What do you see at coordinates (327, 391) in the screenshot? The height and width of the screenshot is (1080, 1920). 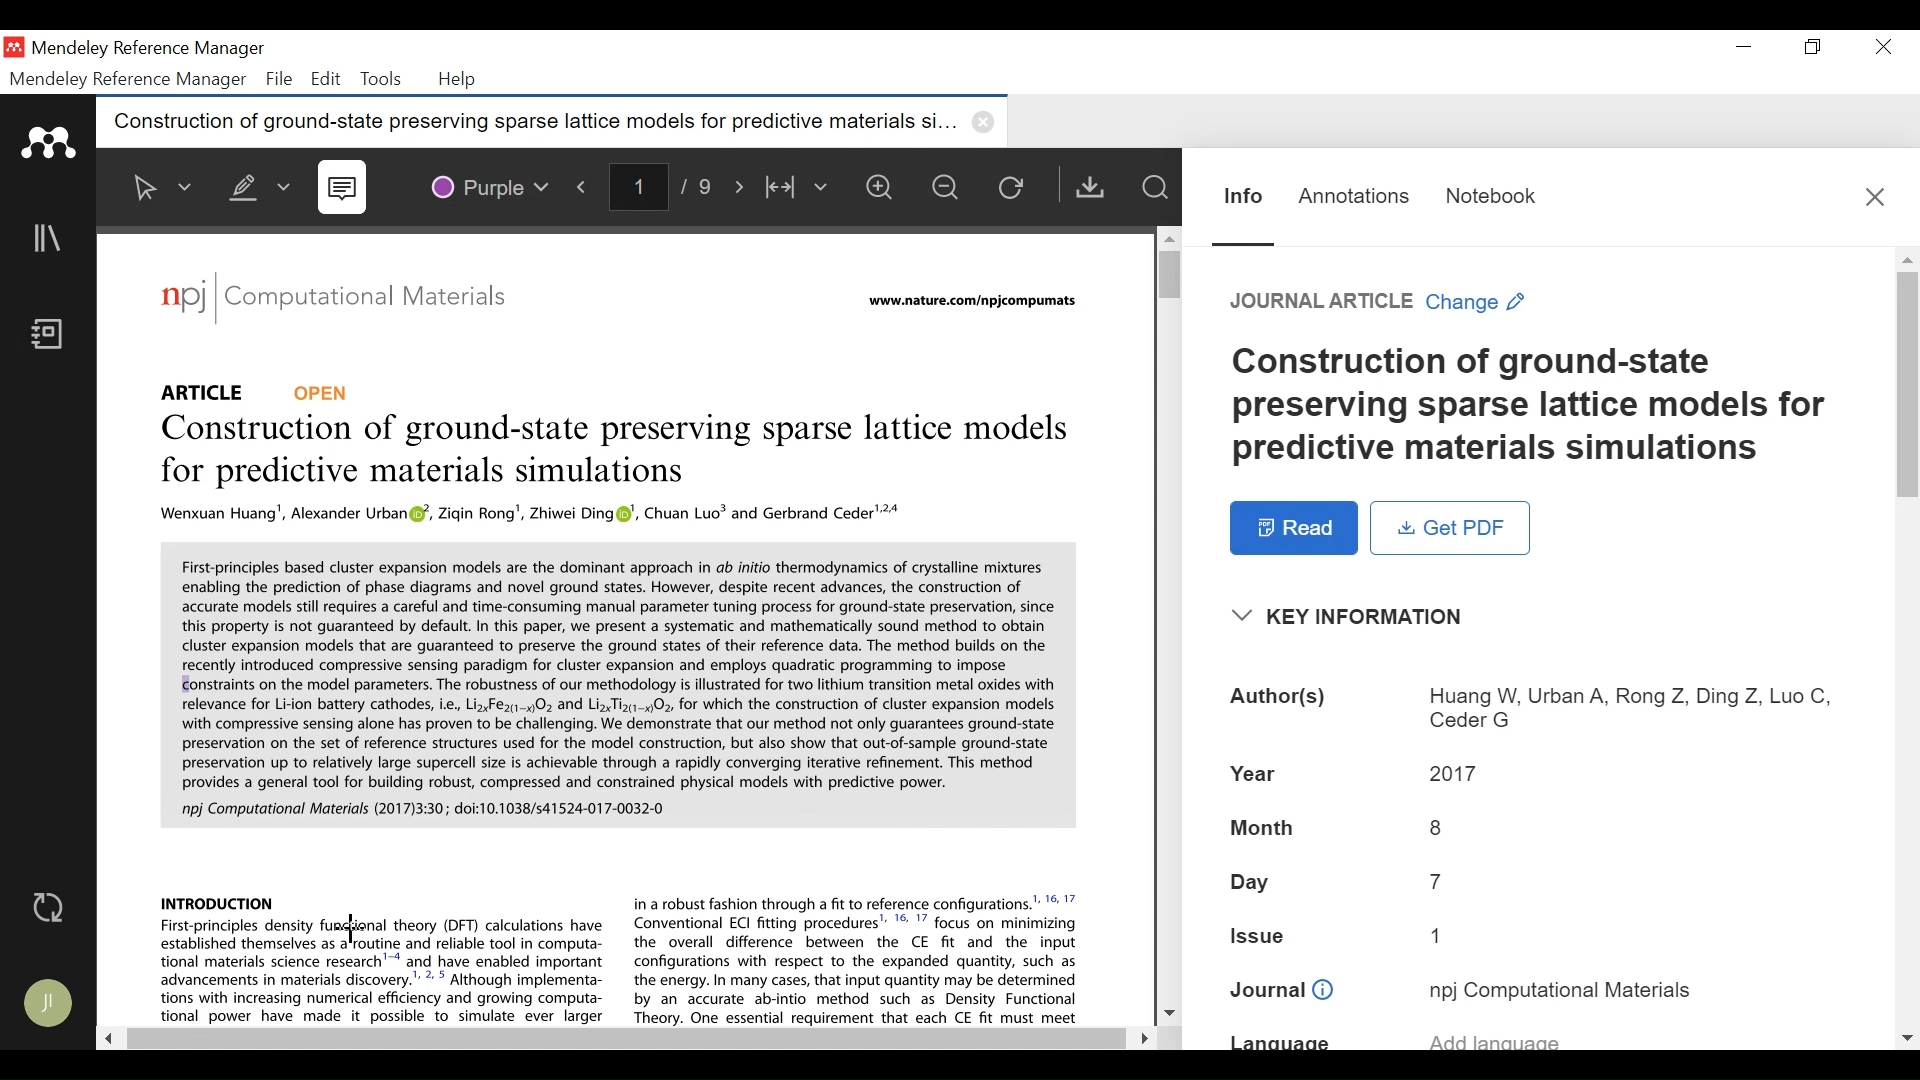 I see `OPEN` at bounding box center [327, 391].